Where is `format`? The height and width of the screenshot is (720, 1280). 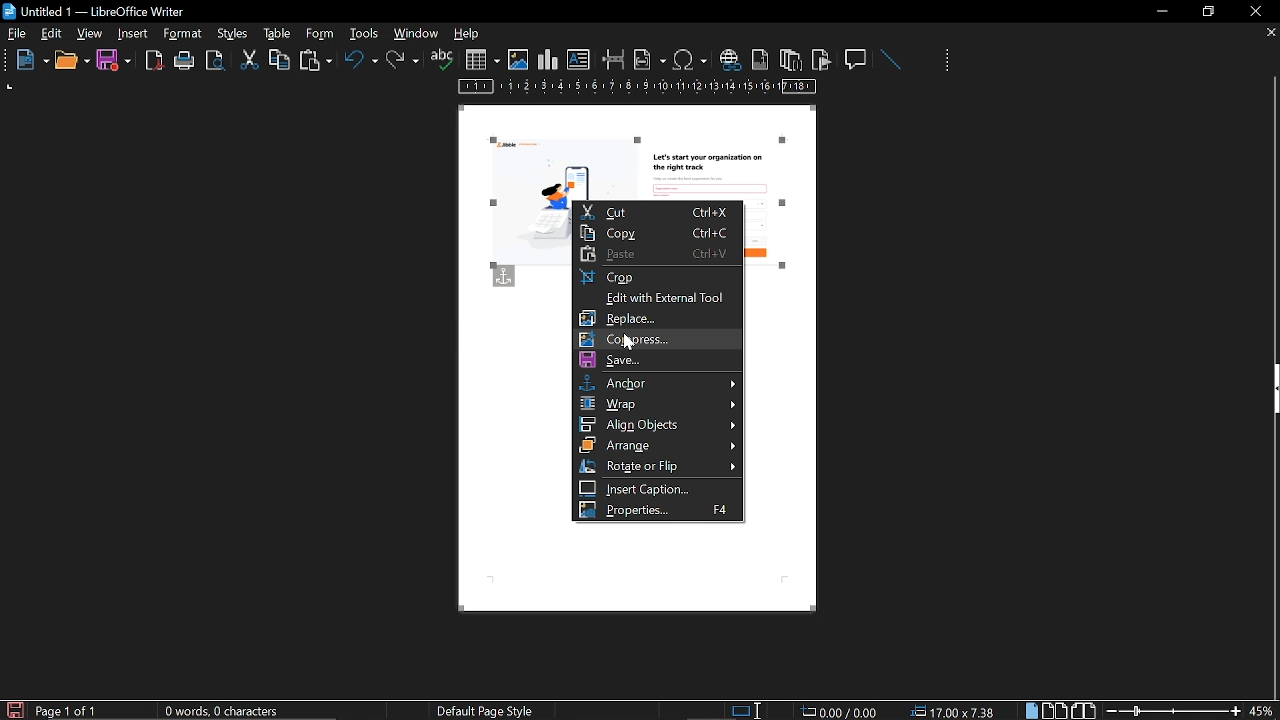 format is located at coordinates (231, 32).